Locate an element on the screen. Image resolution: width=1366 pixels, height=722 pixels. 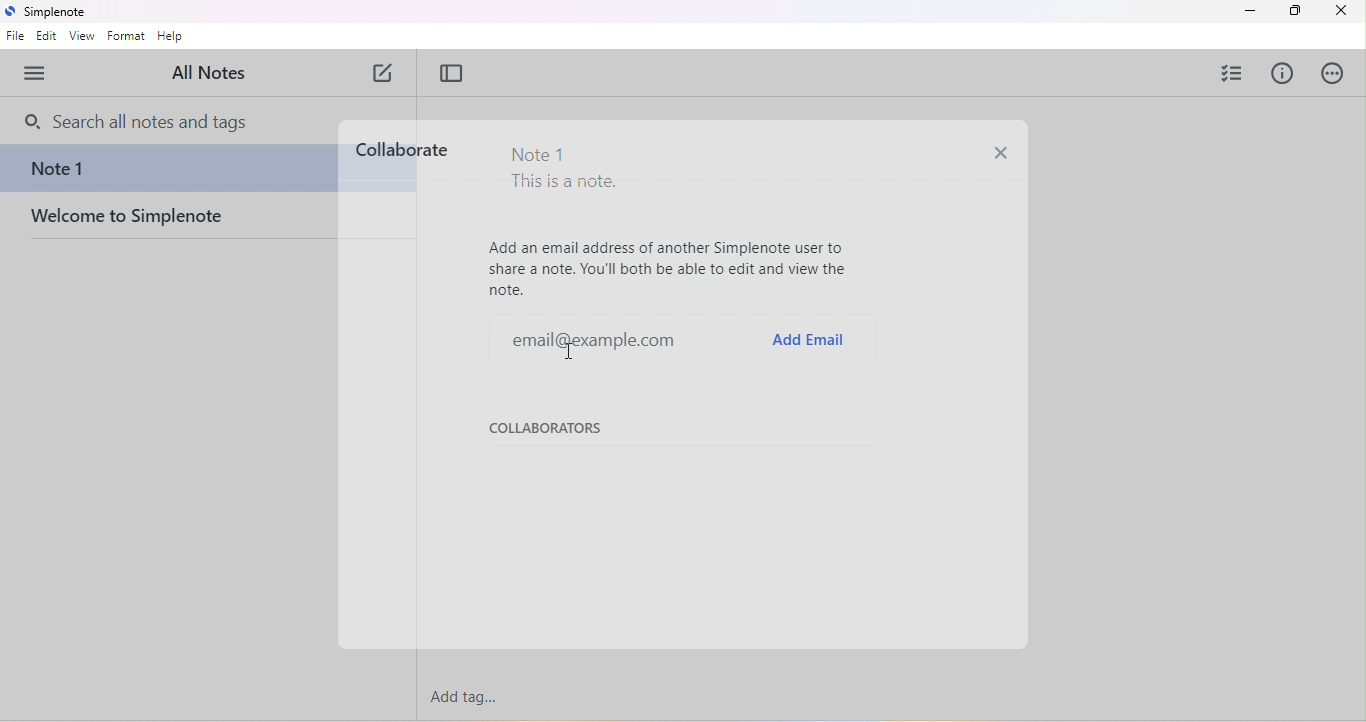
menu is located at coordinates (41, 72).